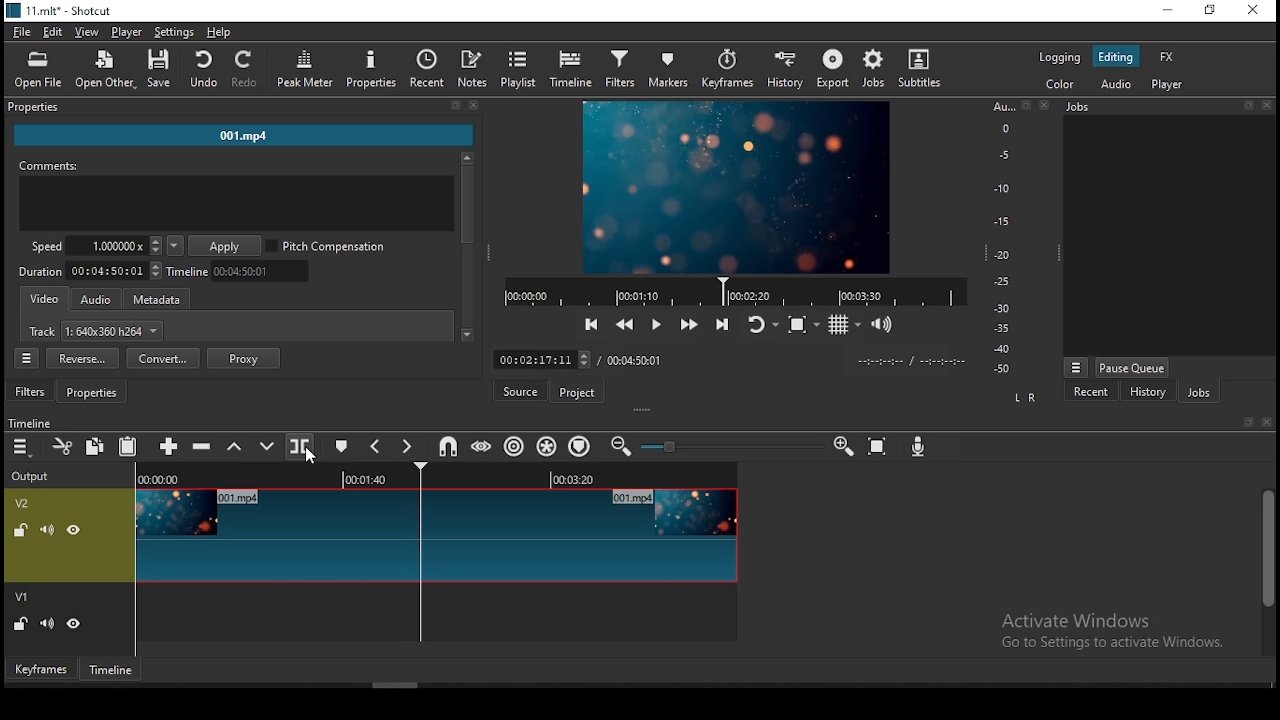 Image resolution: width=1280 pixels, height=720 pixels. Describe the element at coordinates (39, 668) in the screenshot. I see `keyframes` at that location.